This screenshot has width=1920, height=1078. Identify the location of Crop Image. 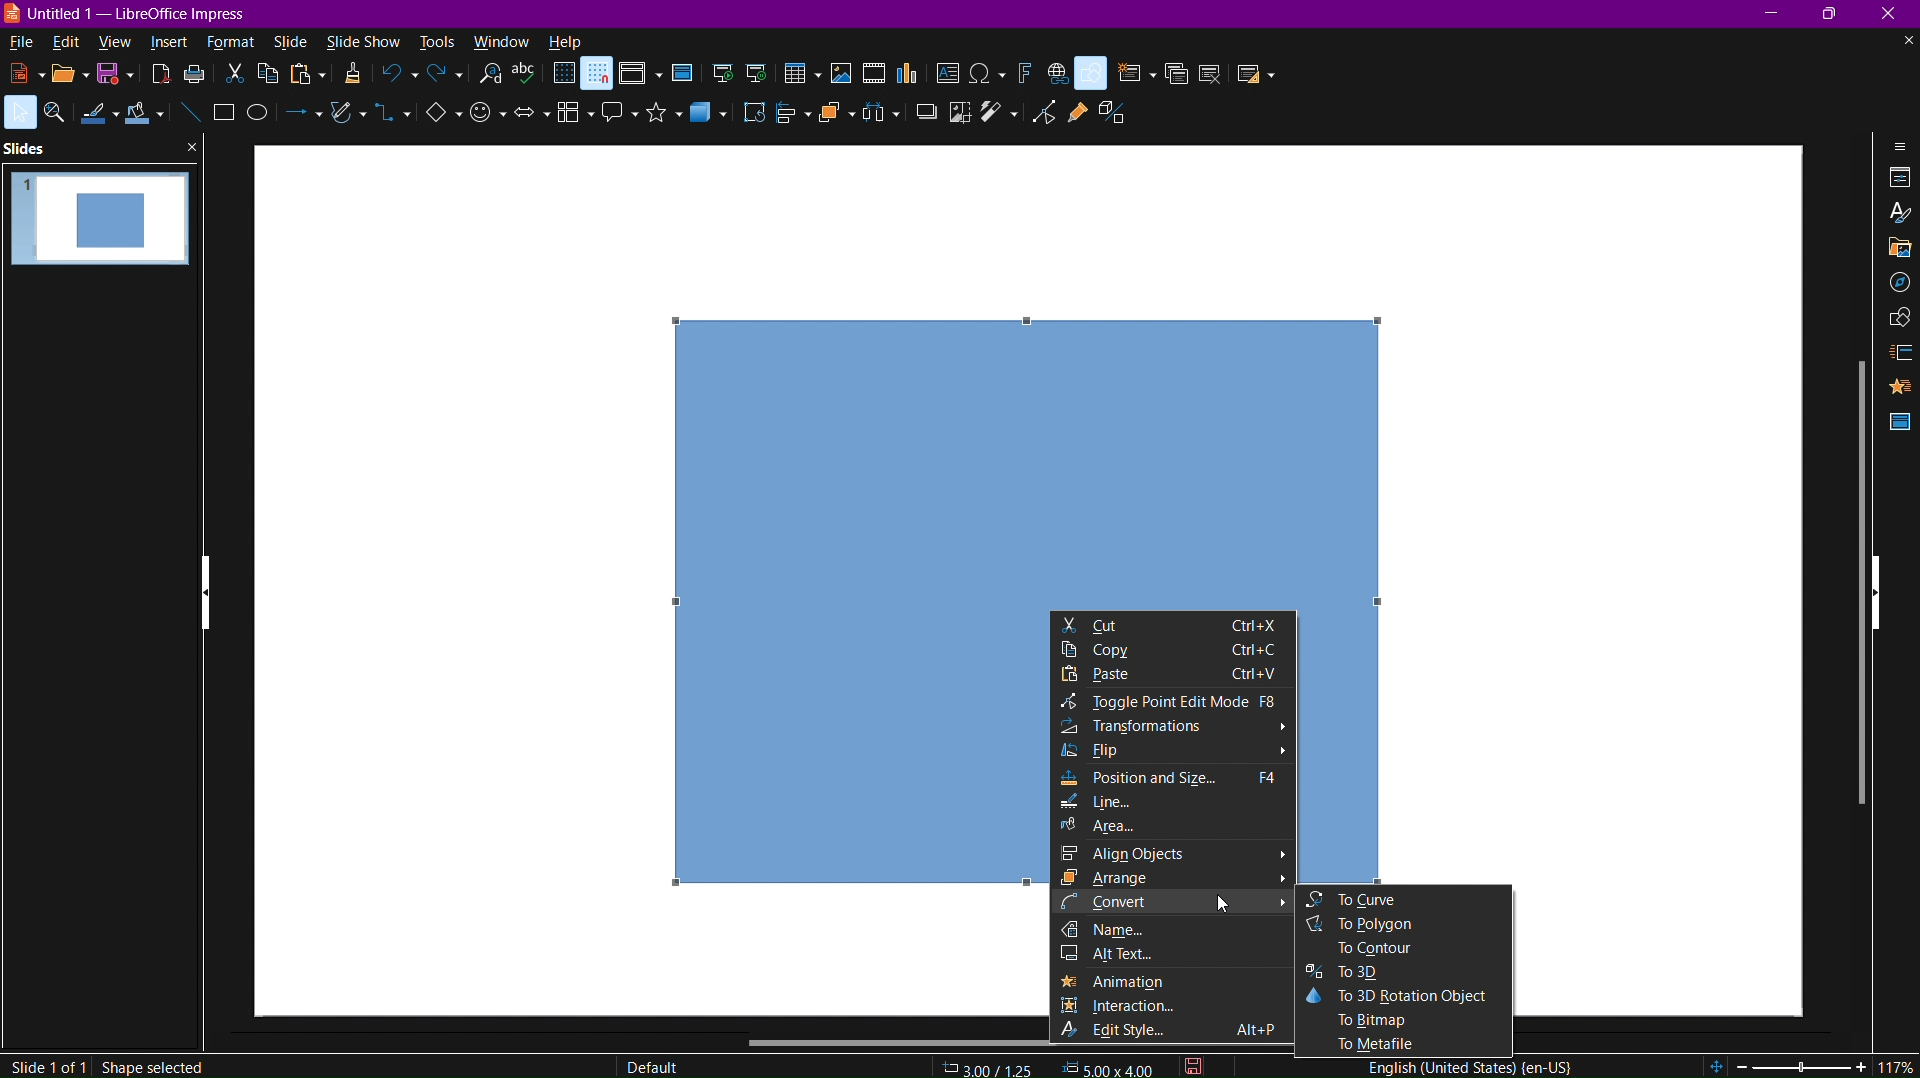
(956, 117).